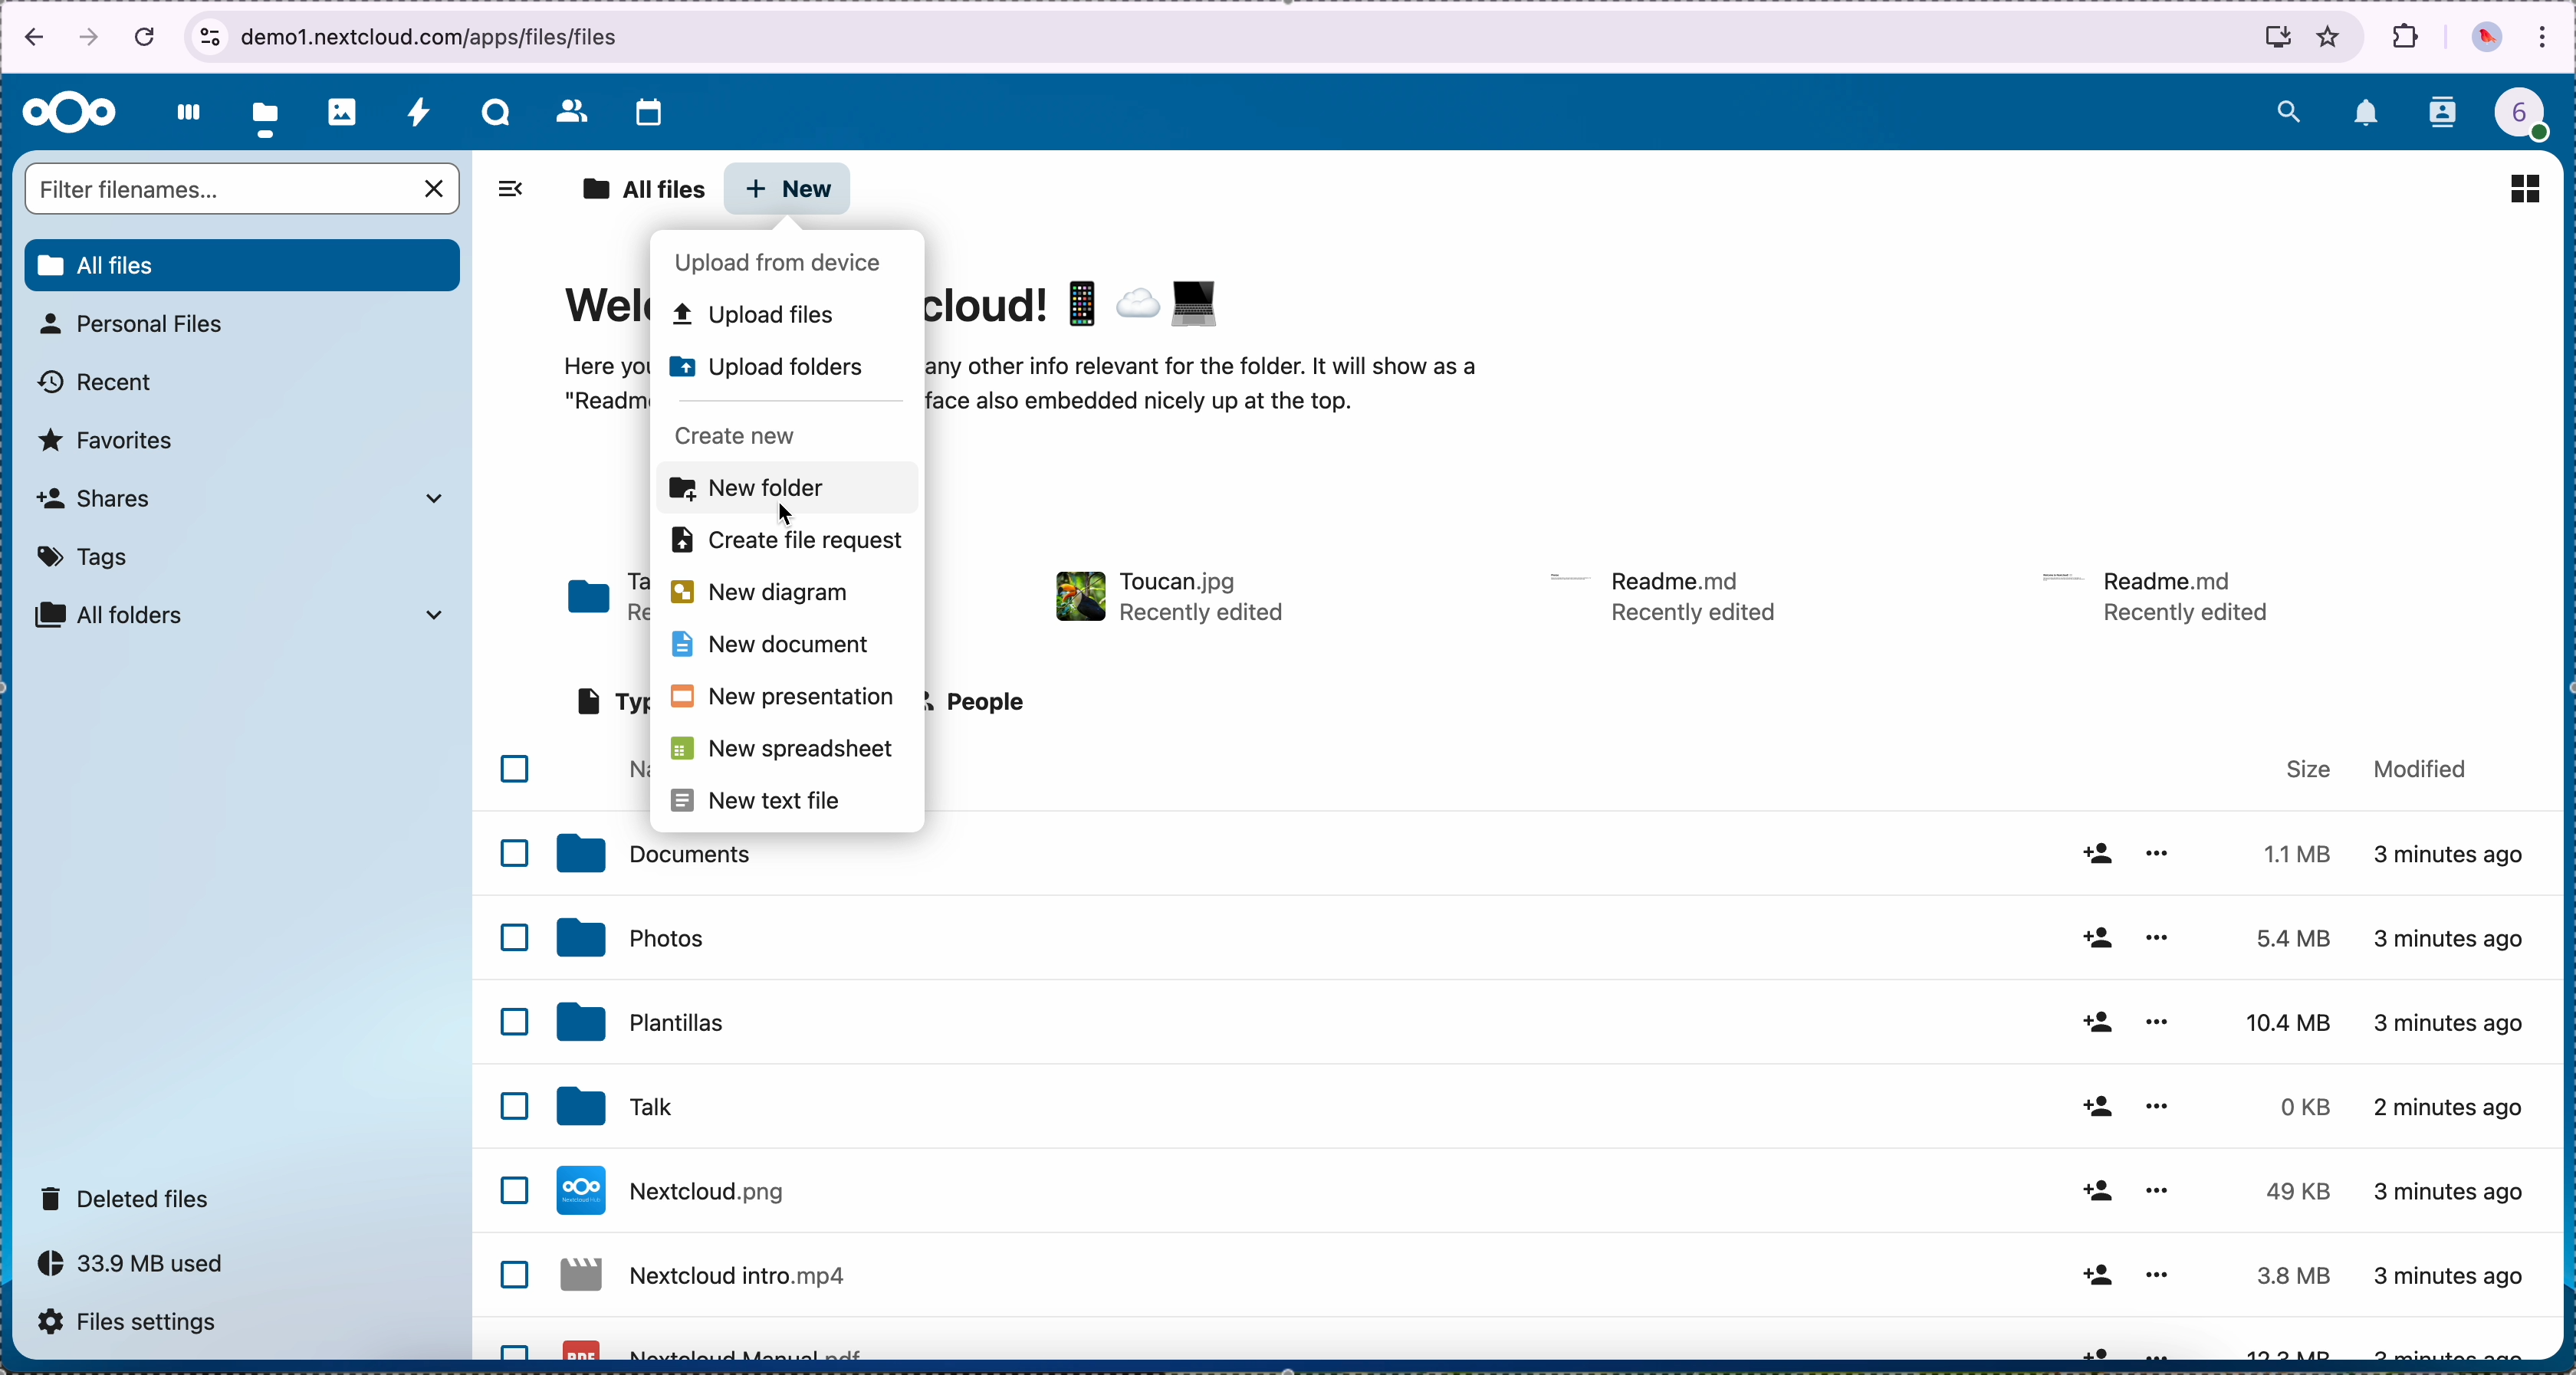 This screenshot has height=1375, width=2576. I want to click on search bar, so click(245, 191).